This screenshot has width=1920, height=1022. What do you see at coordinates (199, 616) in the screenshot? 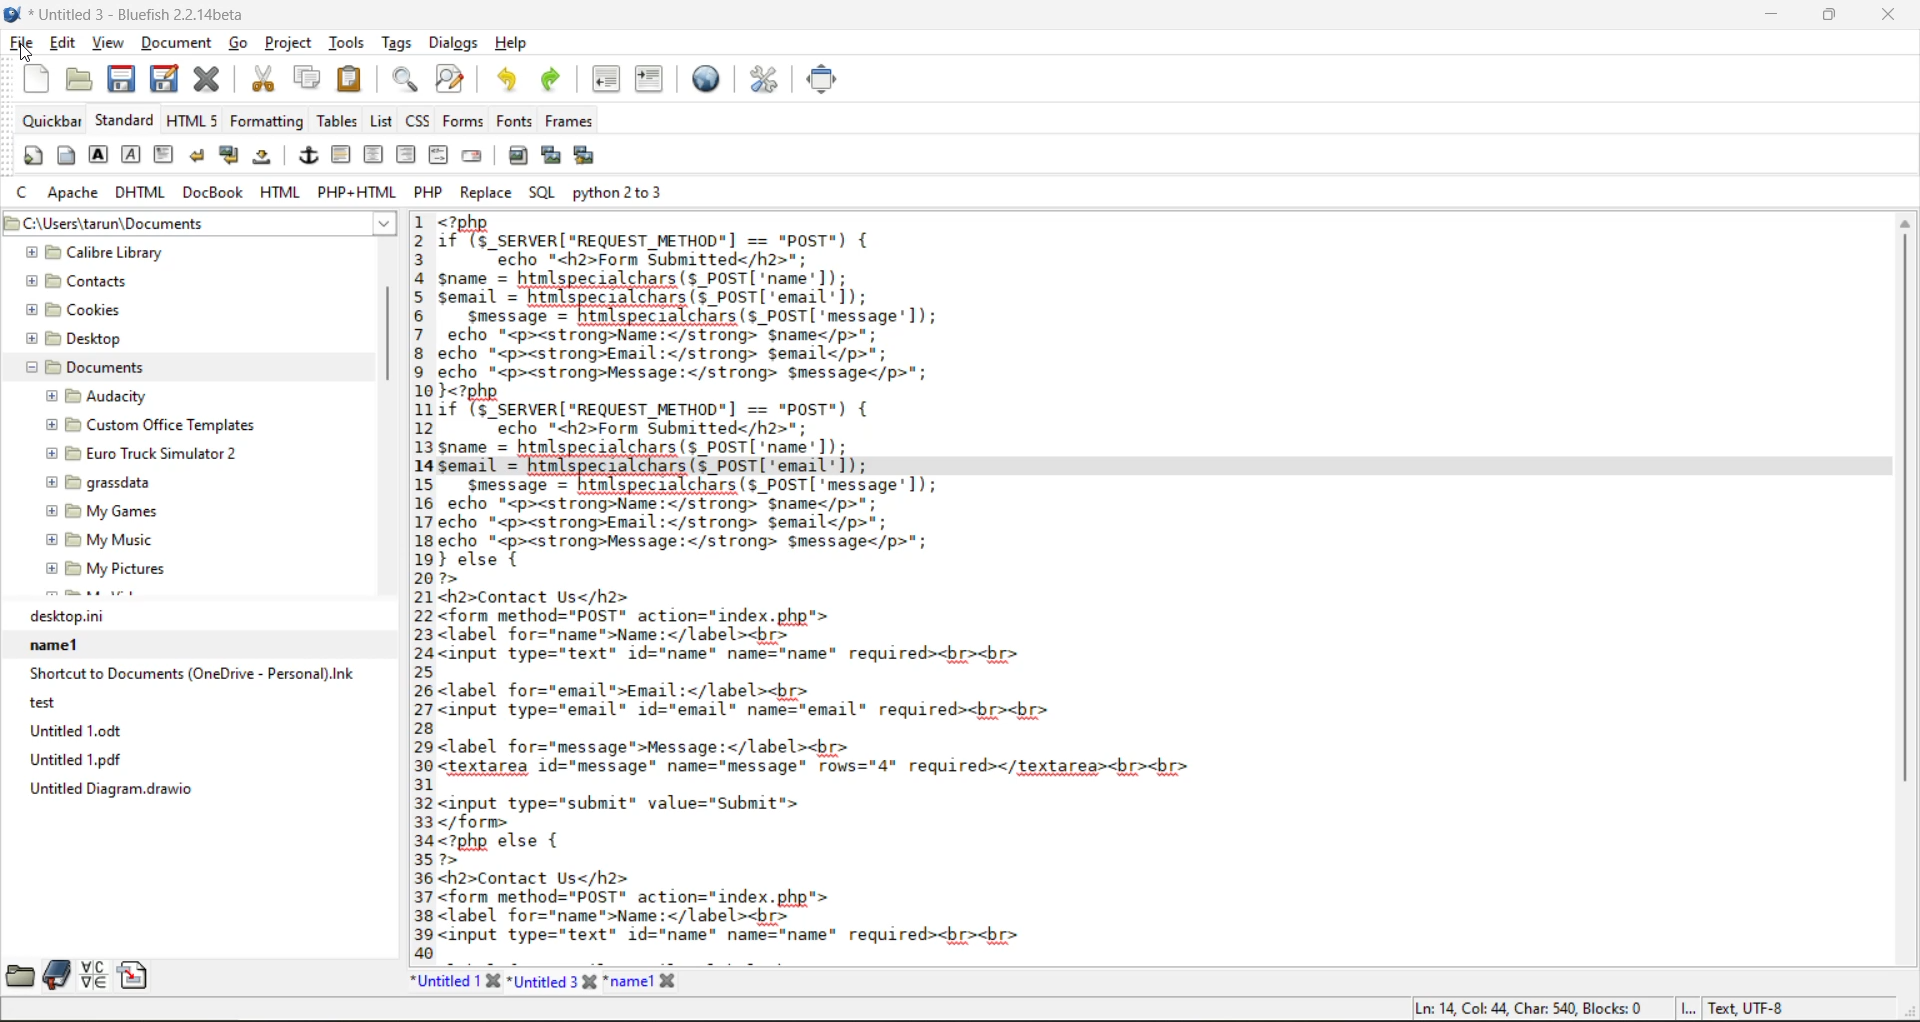
I see `desktop.ini` at bounding box center [199, 616].